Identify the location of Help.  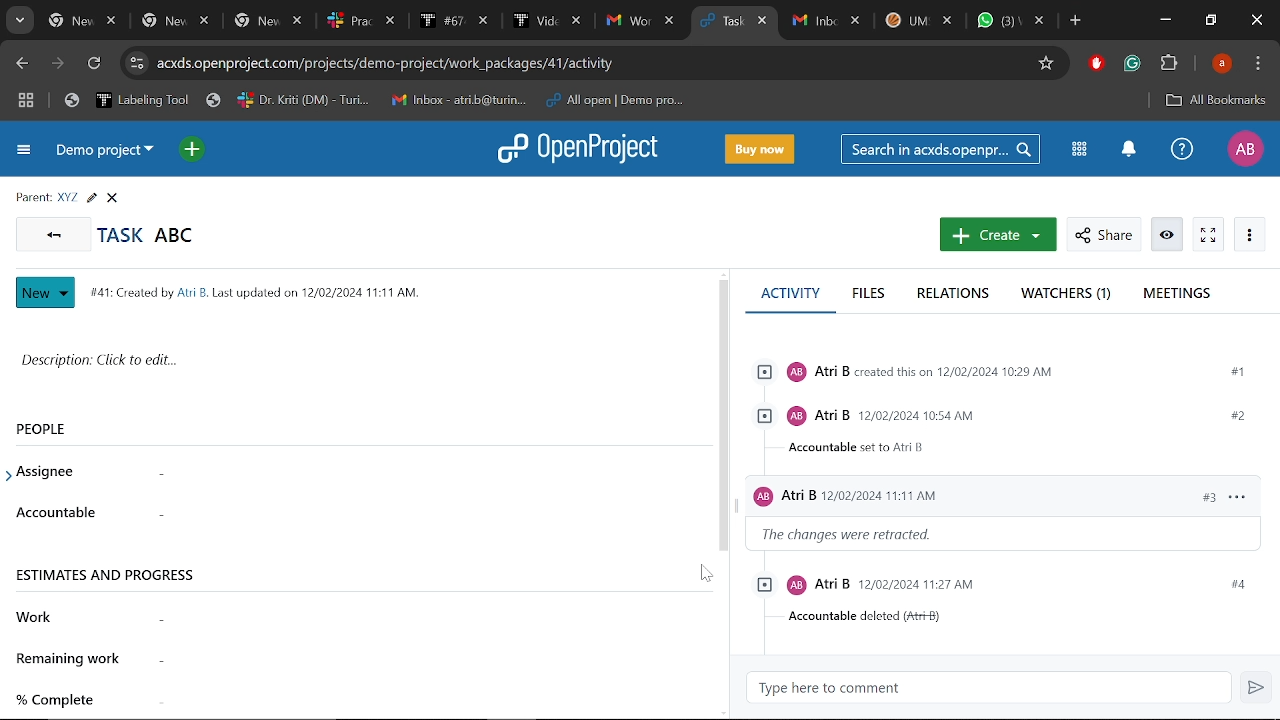
(1181, 153).